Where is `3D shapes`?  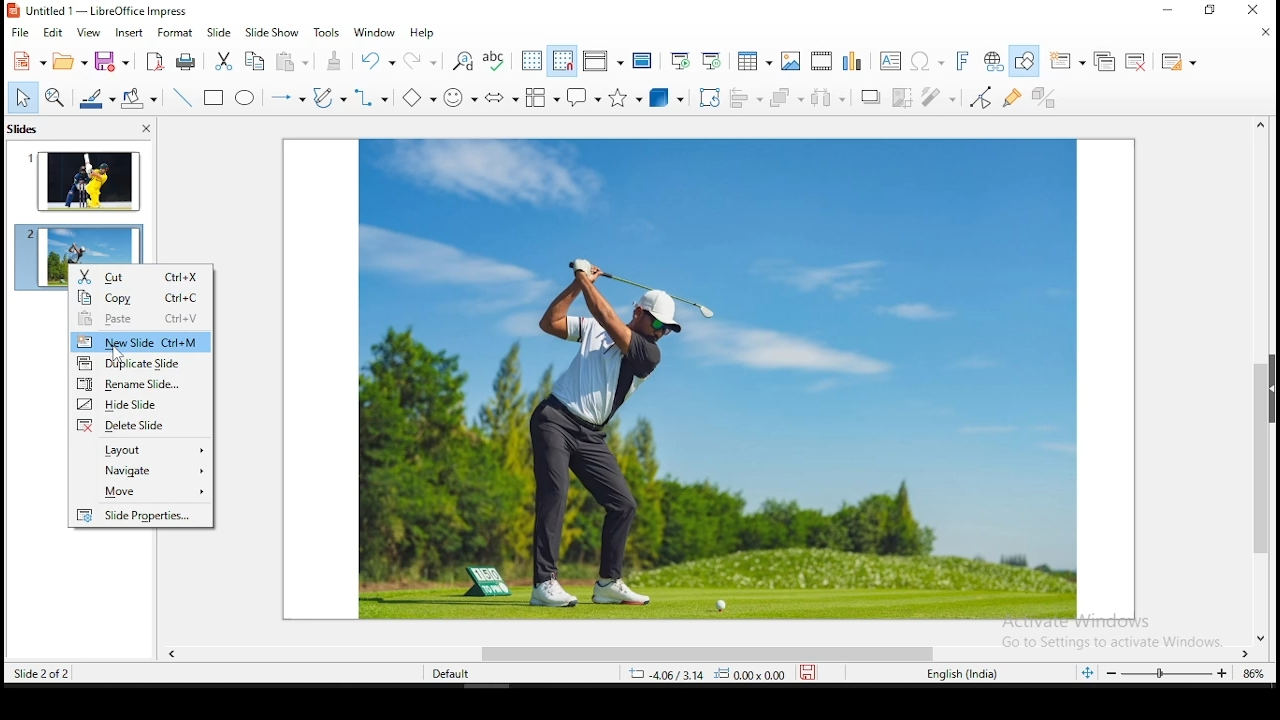 3D shapes is located at coordinates (667, 99).